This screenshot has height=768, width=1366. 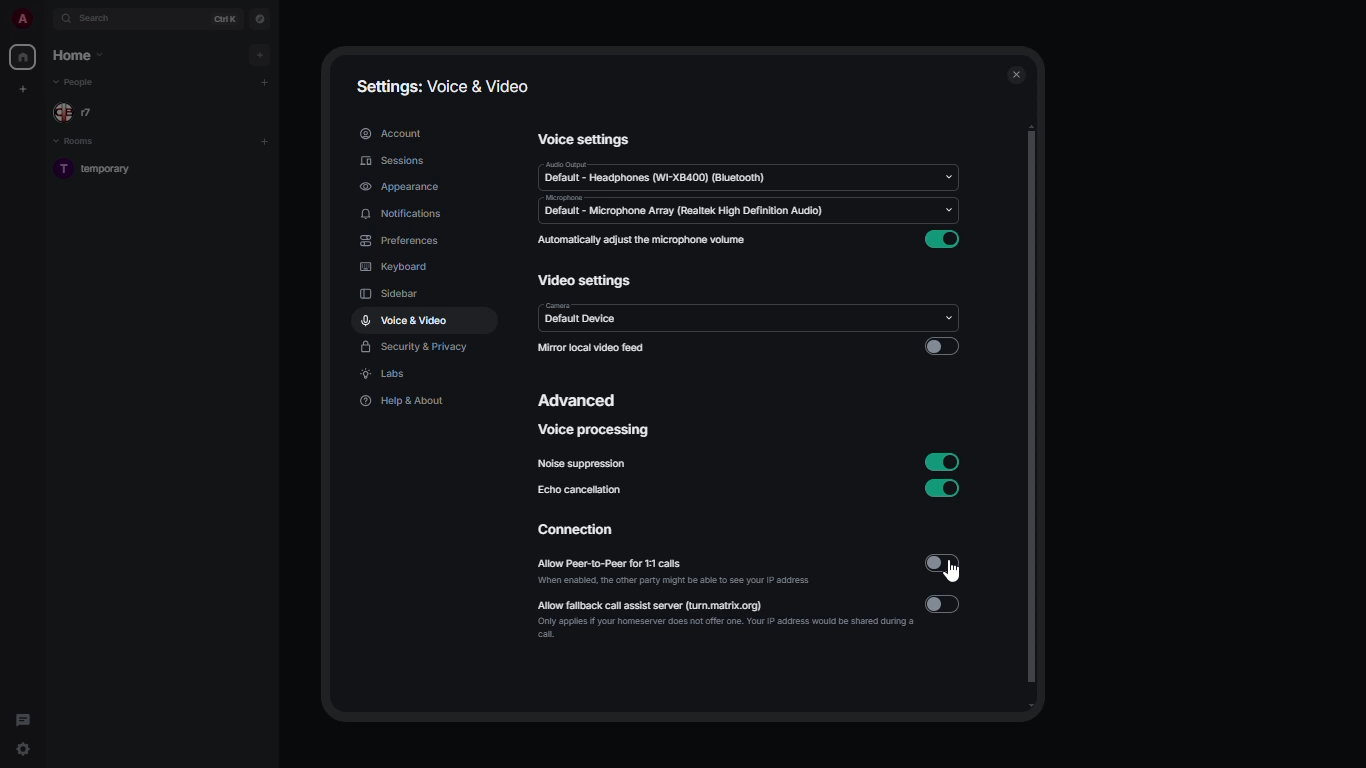 What do you see at coordinates (679, 605) in the screenshot?
I see `allow fallback call assist server` at bounding box center [679, 605].